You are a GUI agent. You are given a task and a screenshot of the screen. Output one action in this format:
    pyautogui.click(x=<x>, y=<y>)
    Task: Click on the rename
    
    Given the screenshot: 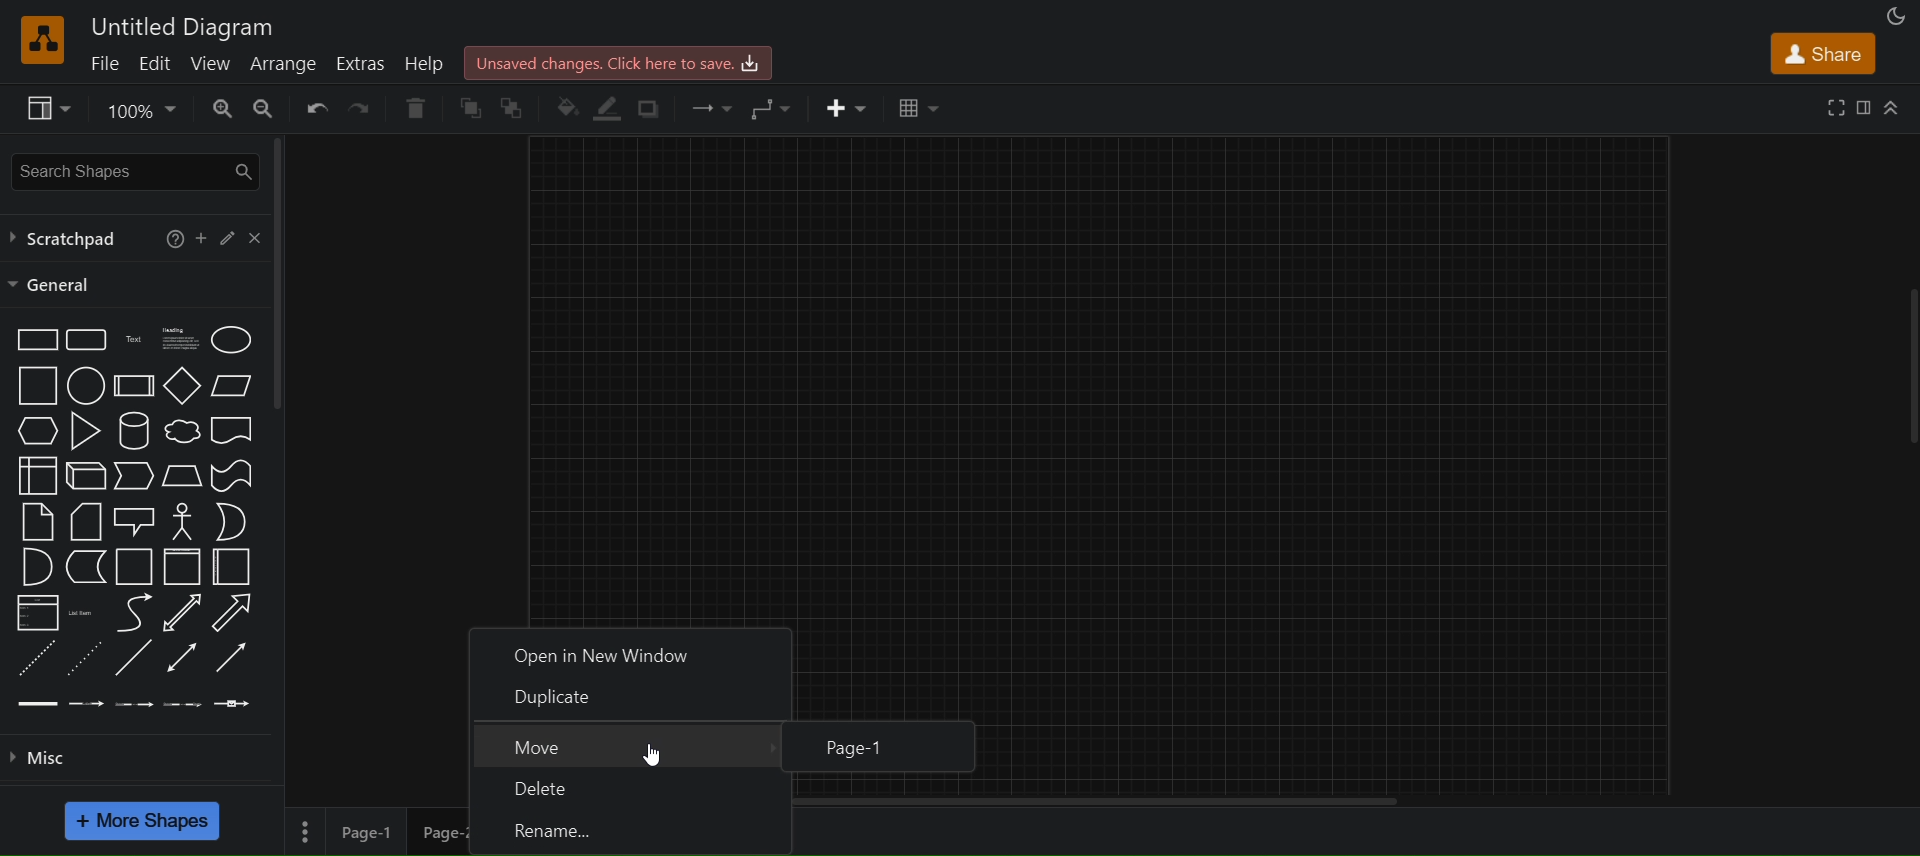 What is the action you would take?
    pyautogui.click(x=631, y=833)
    